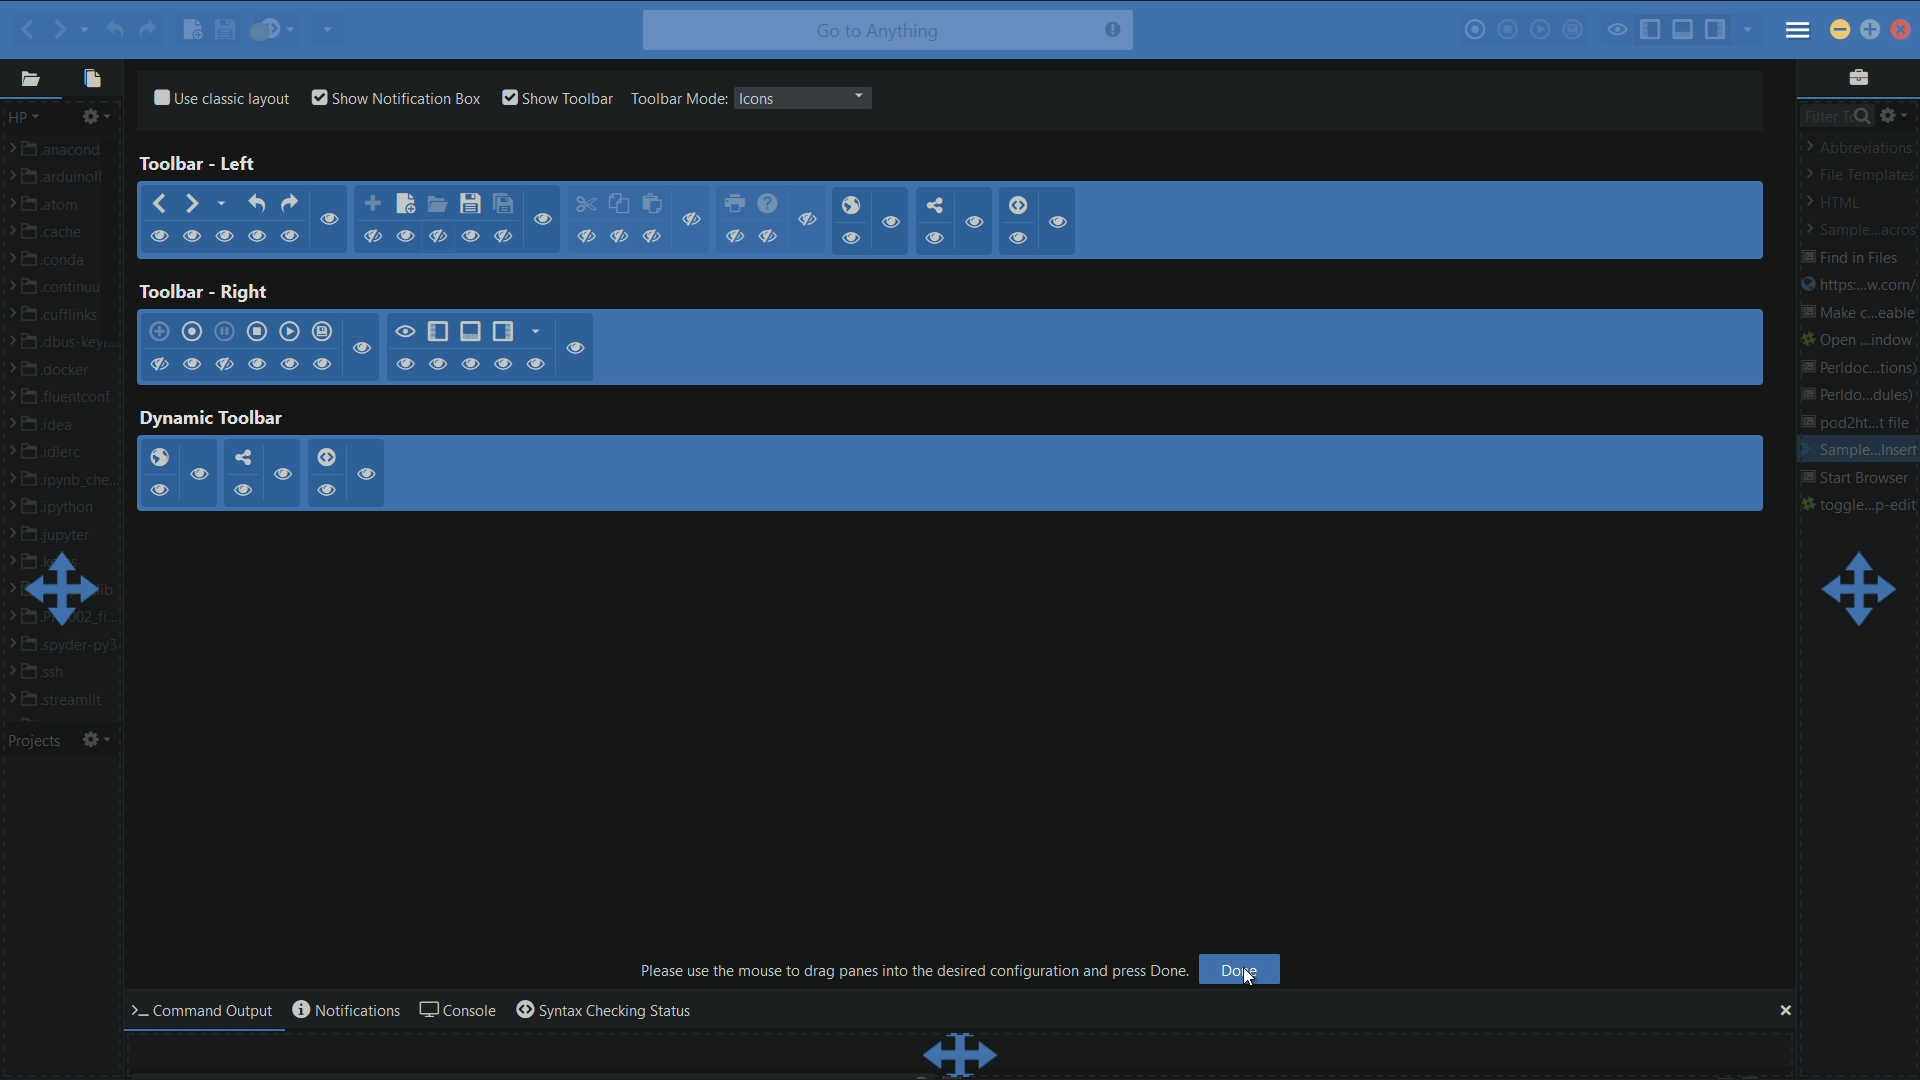  I want to click on show notification box, so click(398, 98).